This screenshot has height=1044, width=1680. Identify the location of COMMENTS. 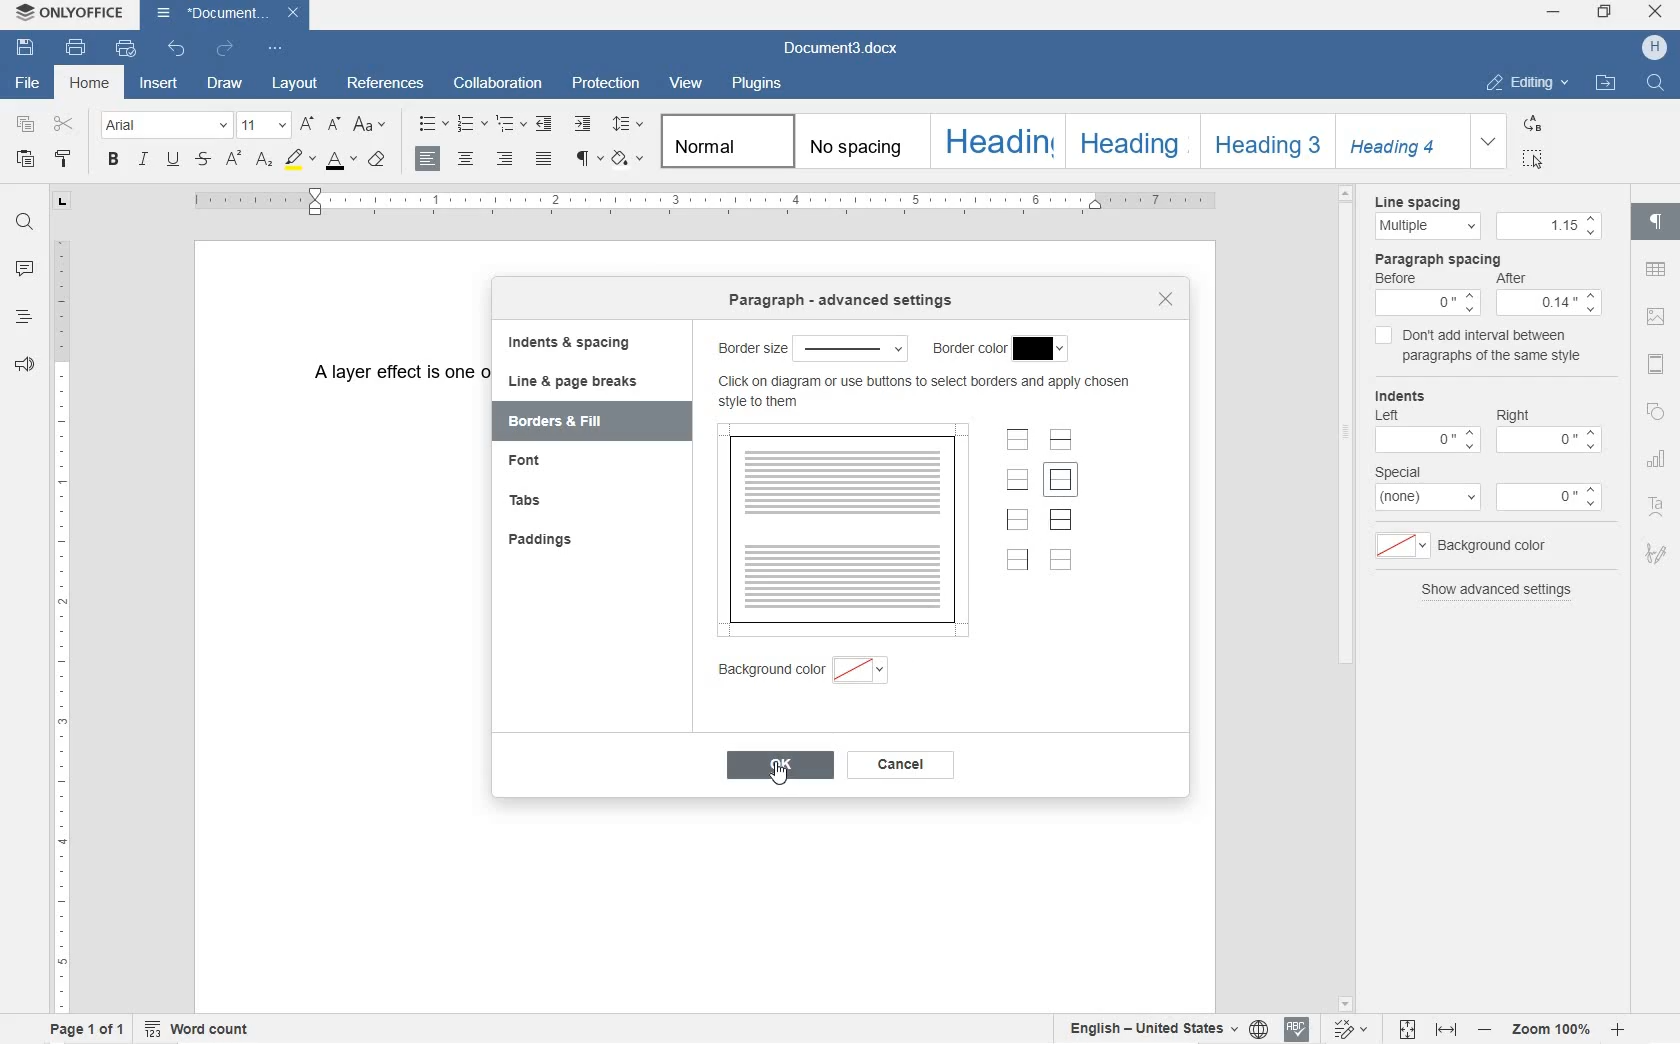
(22, 270).